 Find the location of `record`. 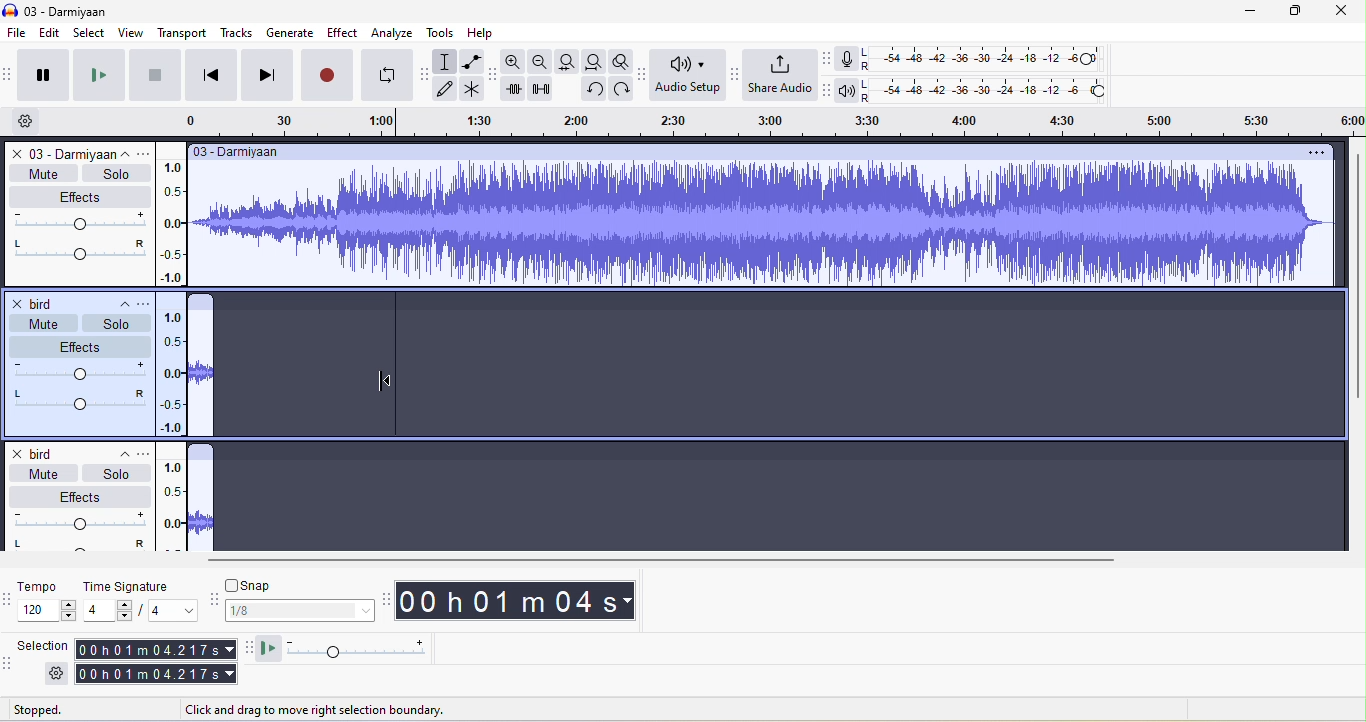

record is located at coordinates (329, 73).